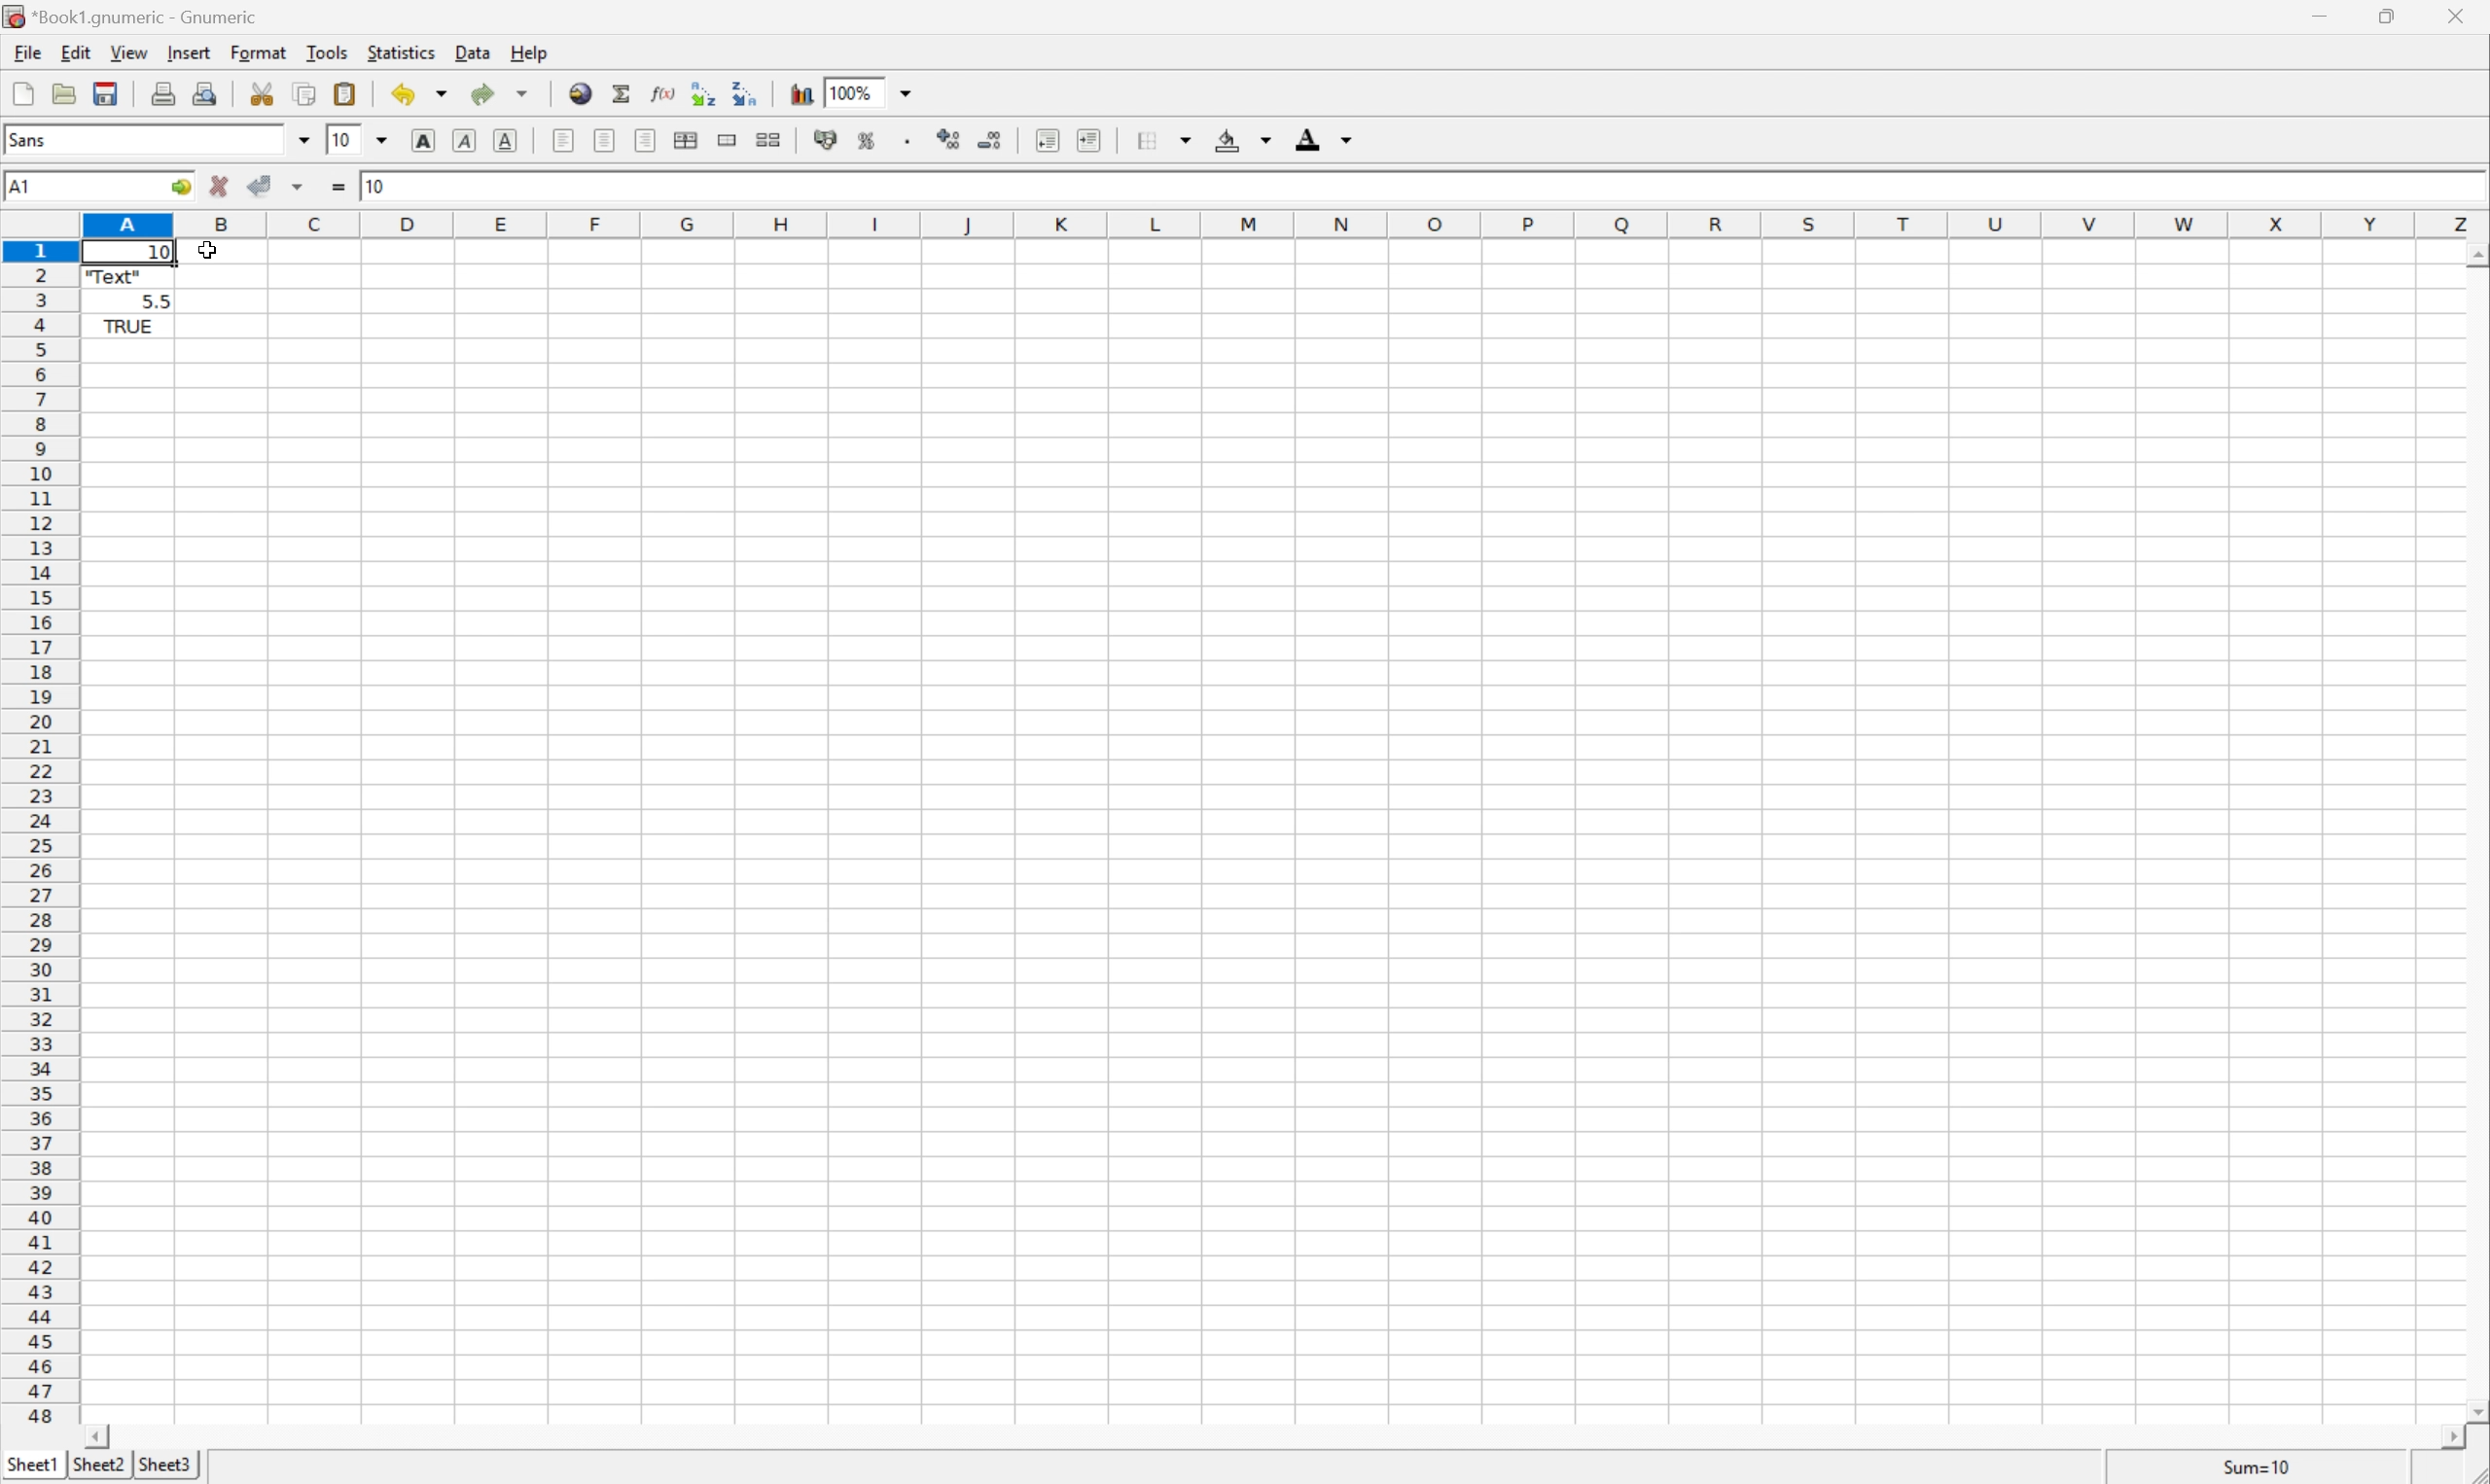 Image resolution: width=2490 pixels, height=1484 pixels. I want to click on Minimize, so click(2322, 14).